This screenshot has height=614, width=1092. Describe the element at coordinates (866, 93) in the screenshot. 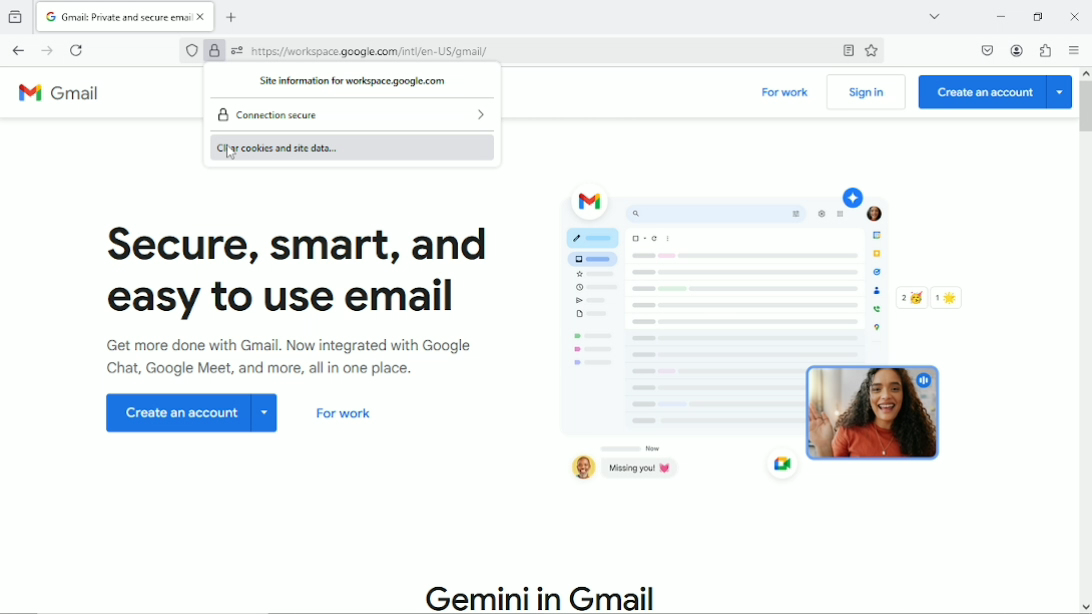

I see `Sign in` at that location.